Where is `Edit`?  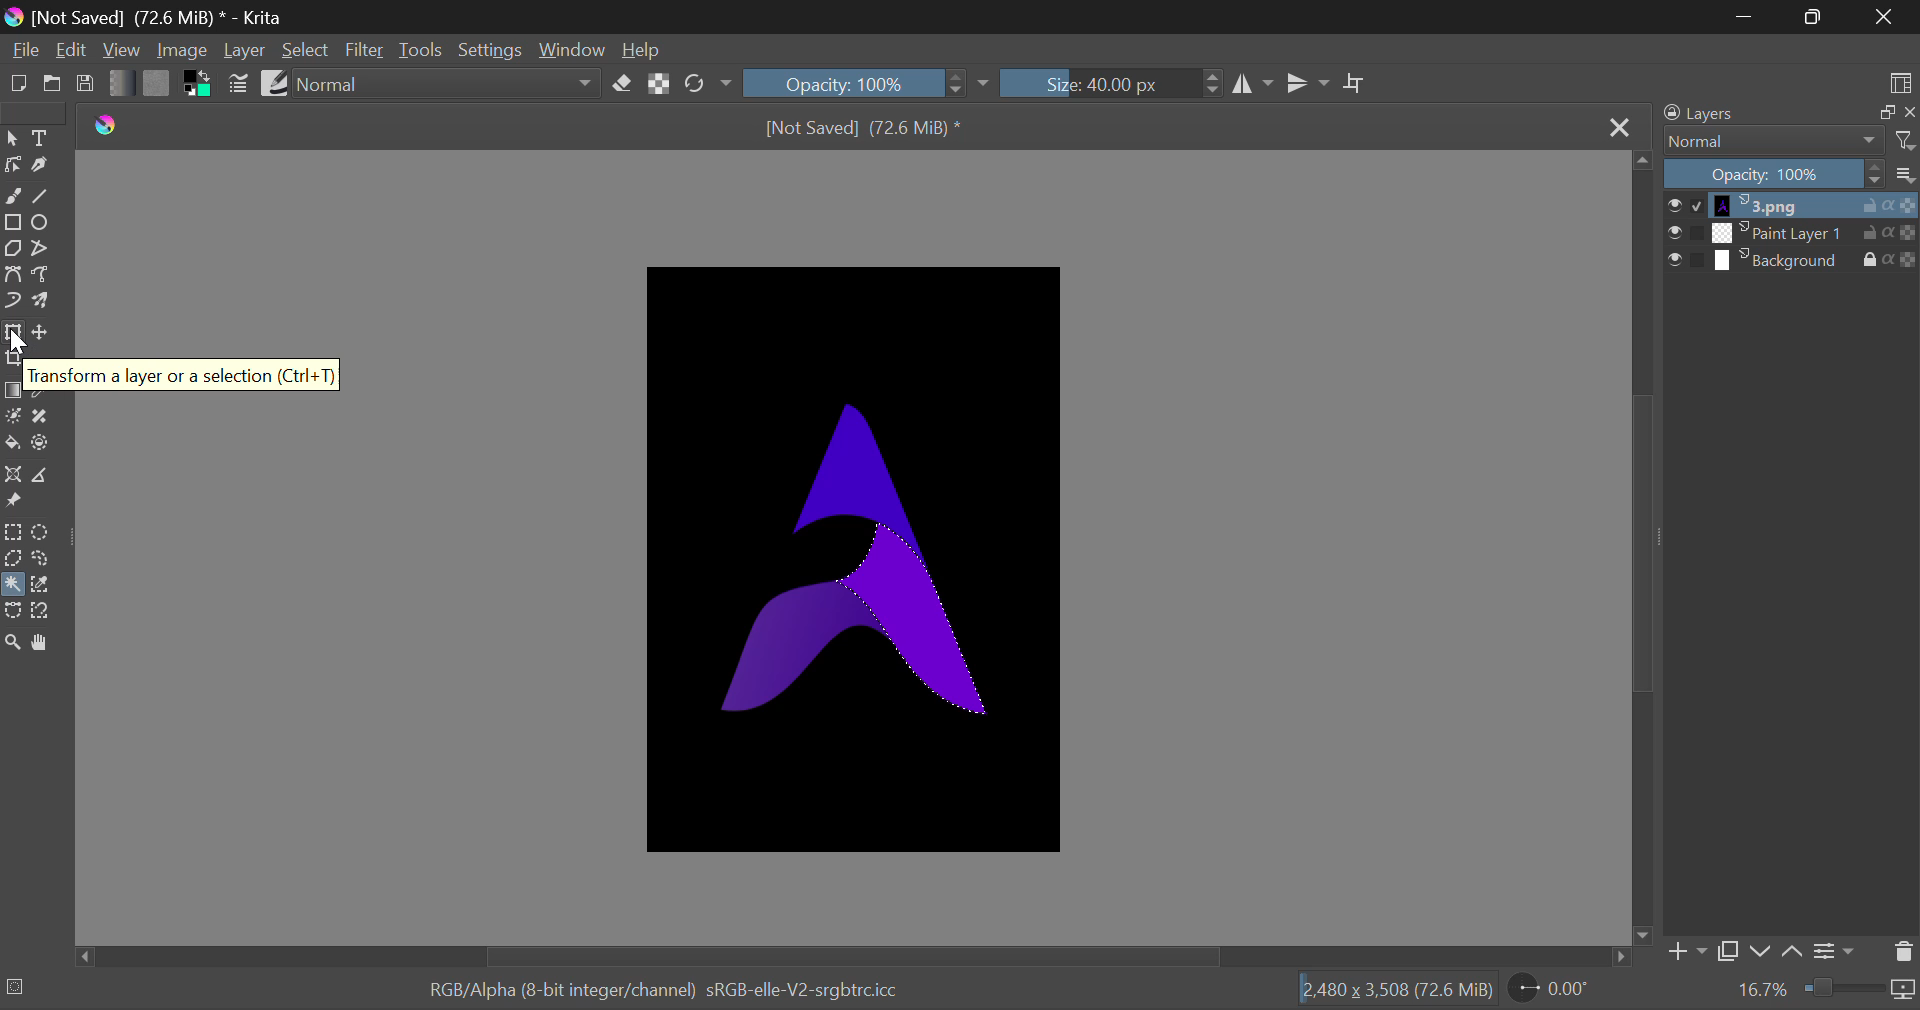 Edit is located at coordinates (74, 50).